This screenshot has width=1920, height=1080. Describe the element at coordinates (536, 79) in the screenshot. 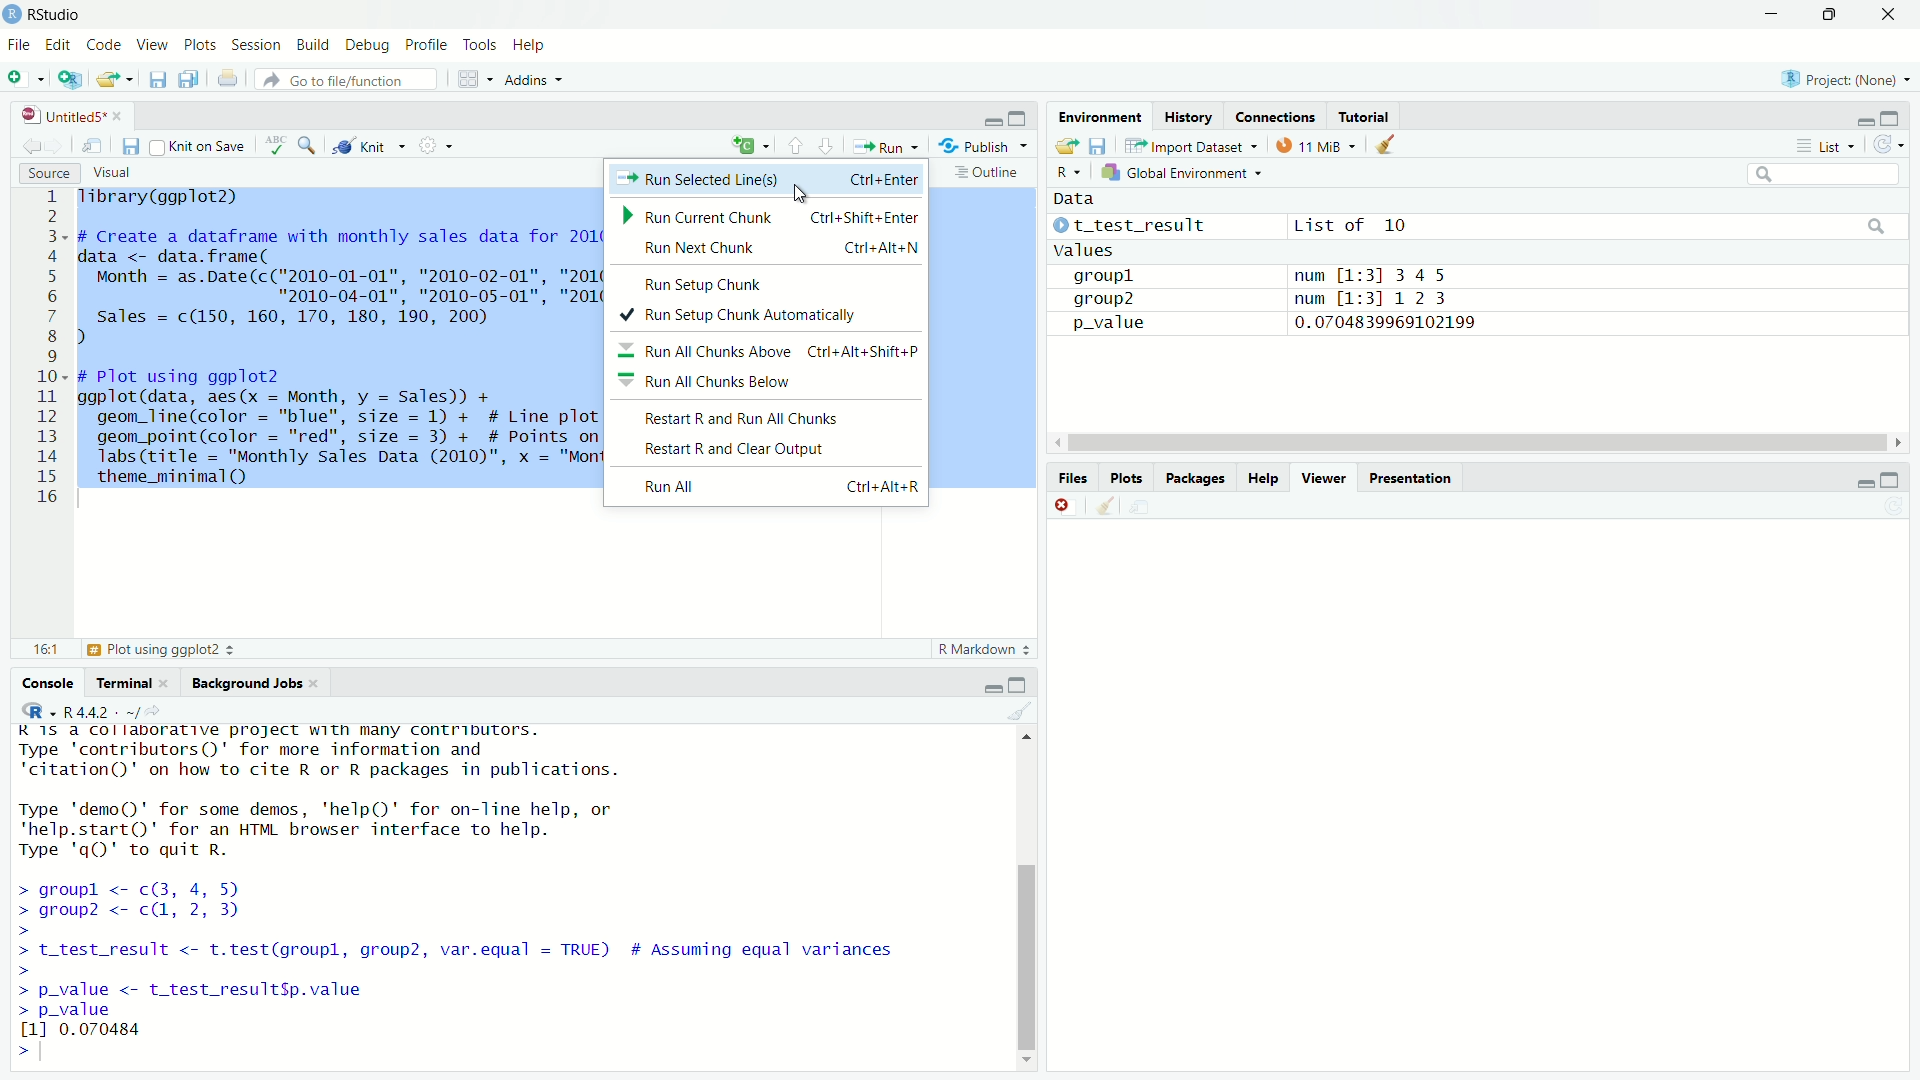

I see `Addins ~` at that location.